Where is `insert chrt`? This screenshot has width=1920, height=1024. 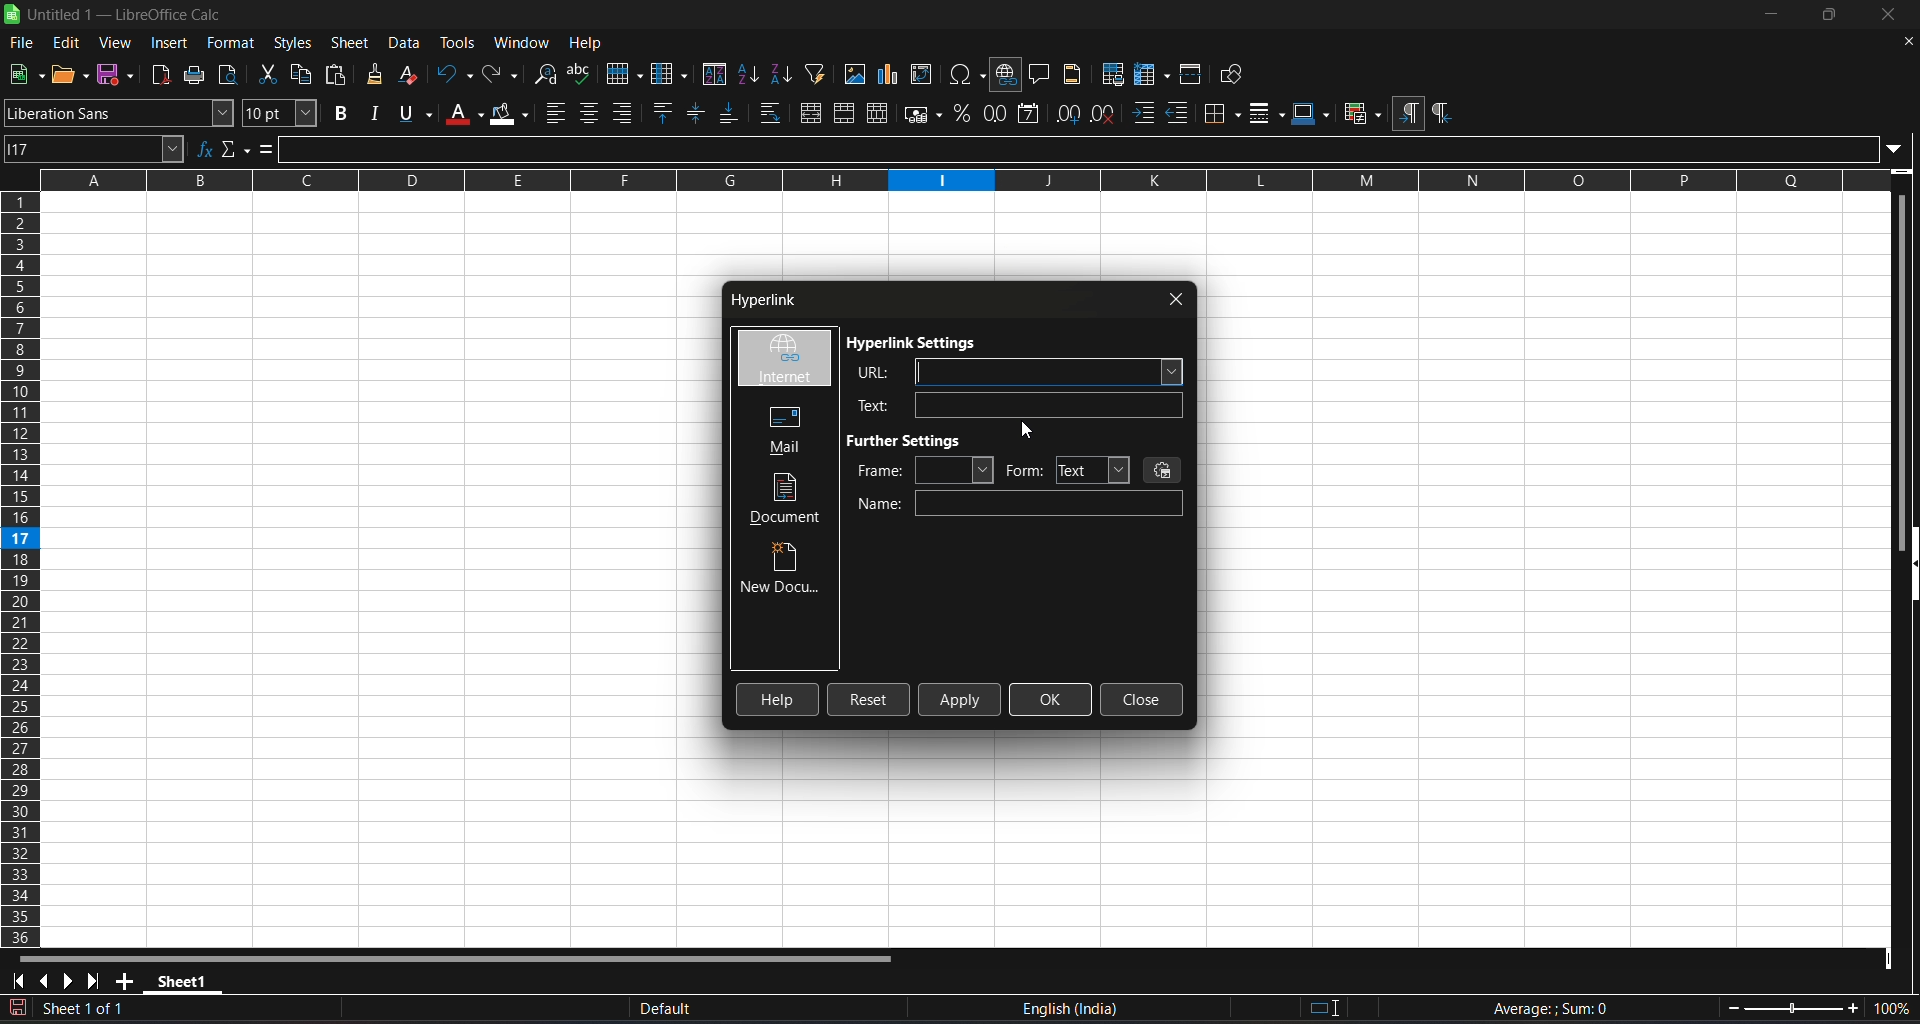 insert chrt is located at coordinates (893, 74).